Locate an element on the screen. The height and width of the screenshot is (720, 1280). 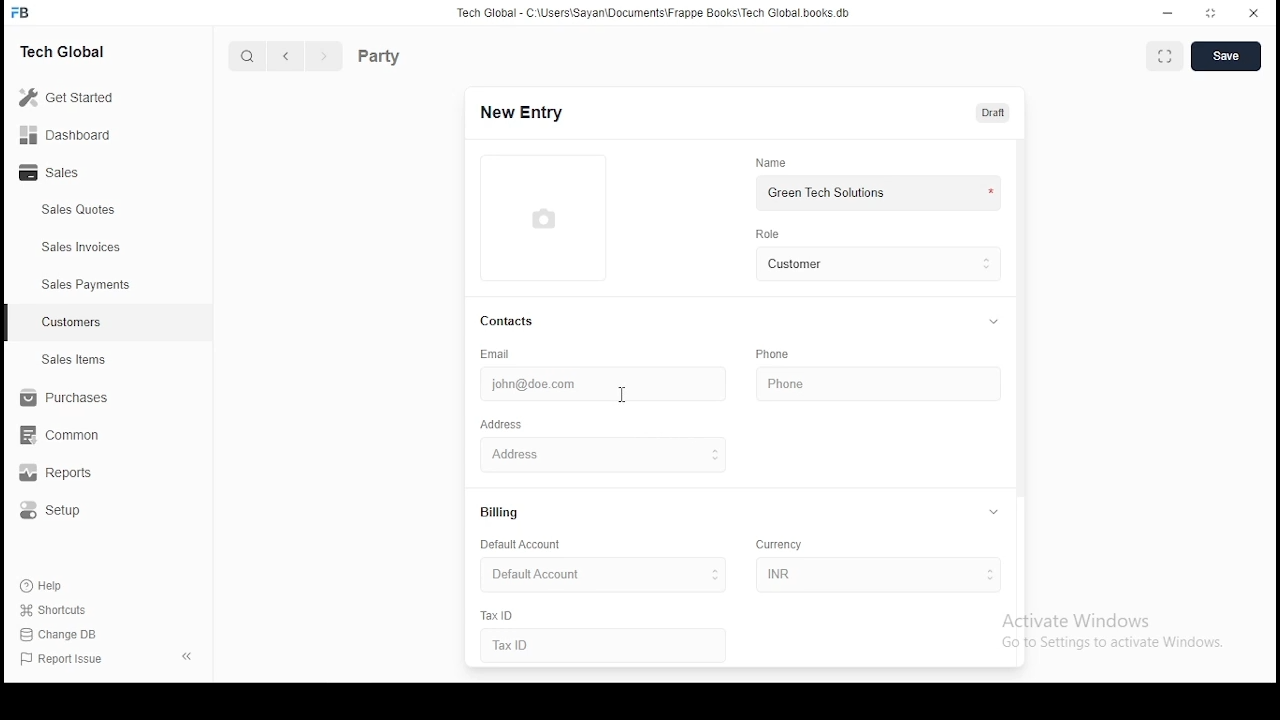
next is located at coordinates (328, 56).